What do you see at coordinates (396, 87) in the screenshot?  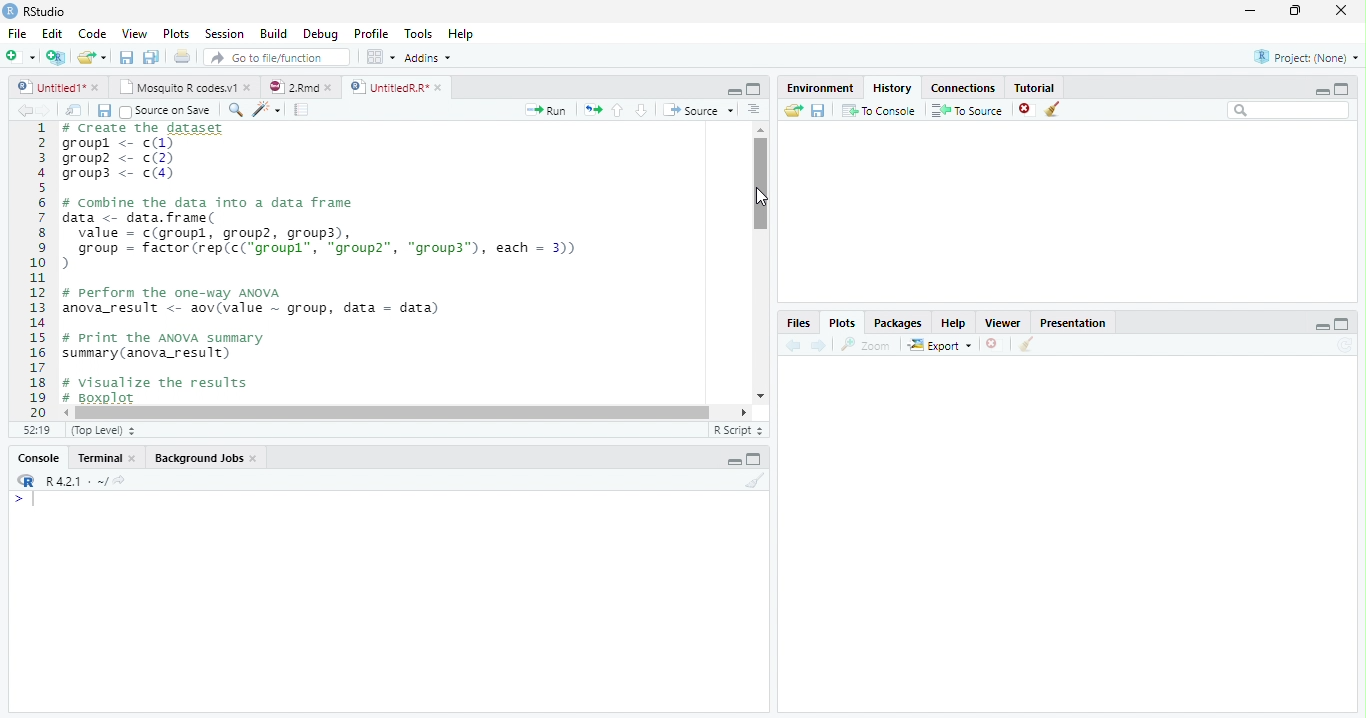 I see `Untitled R*` at bounding box center [396, 87].